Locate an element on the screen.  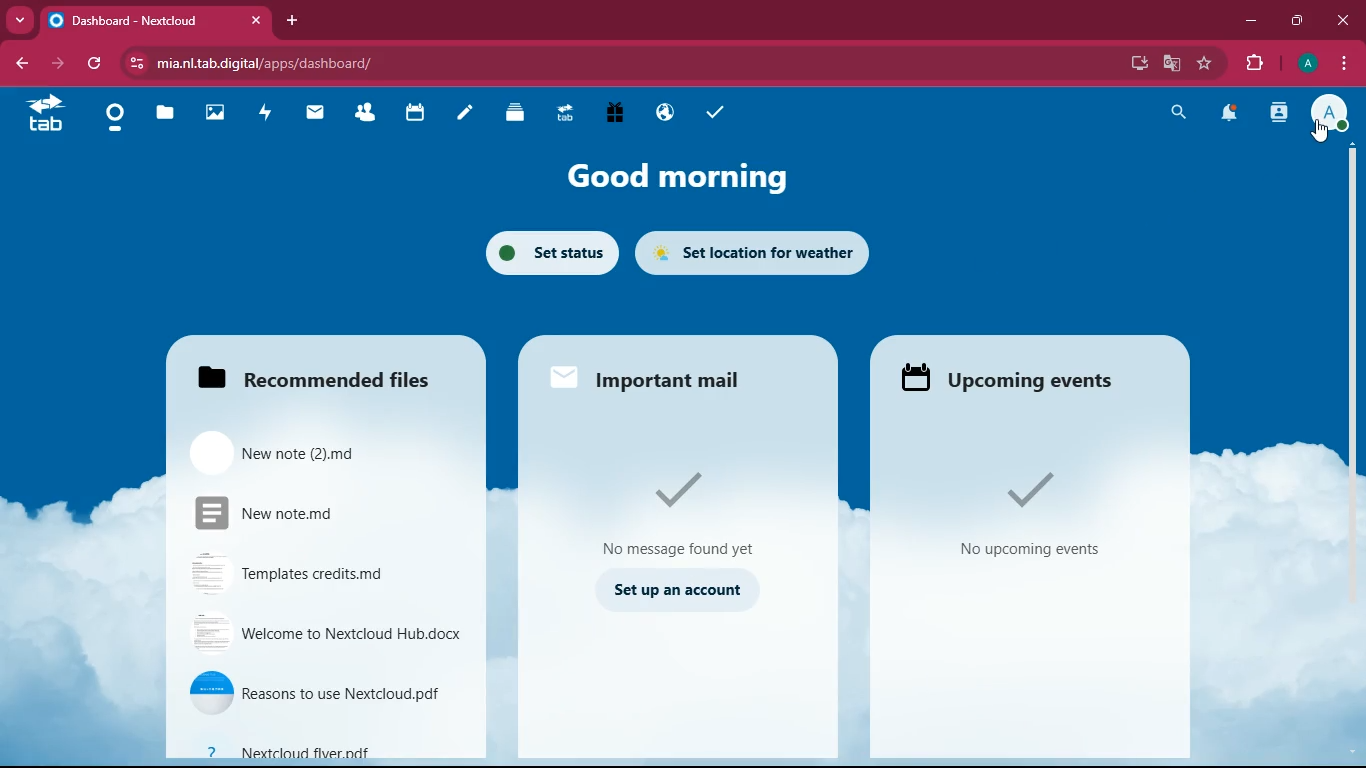
activity is located at coordinates (260, 114).